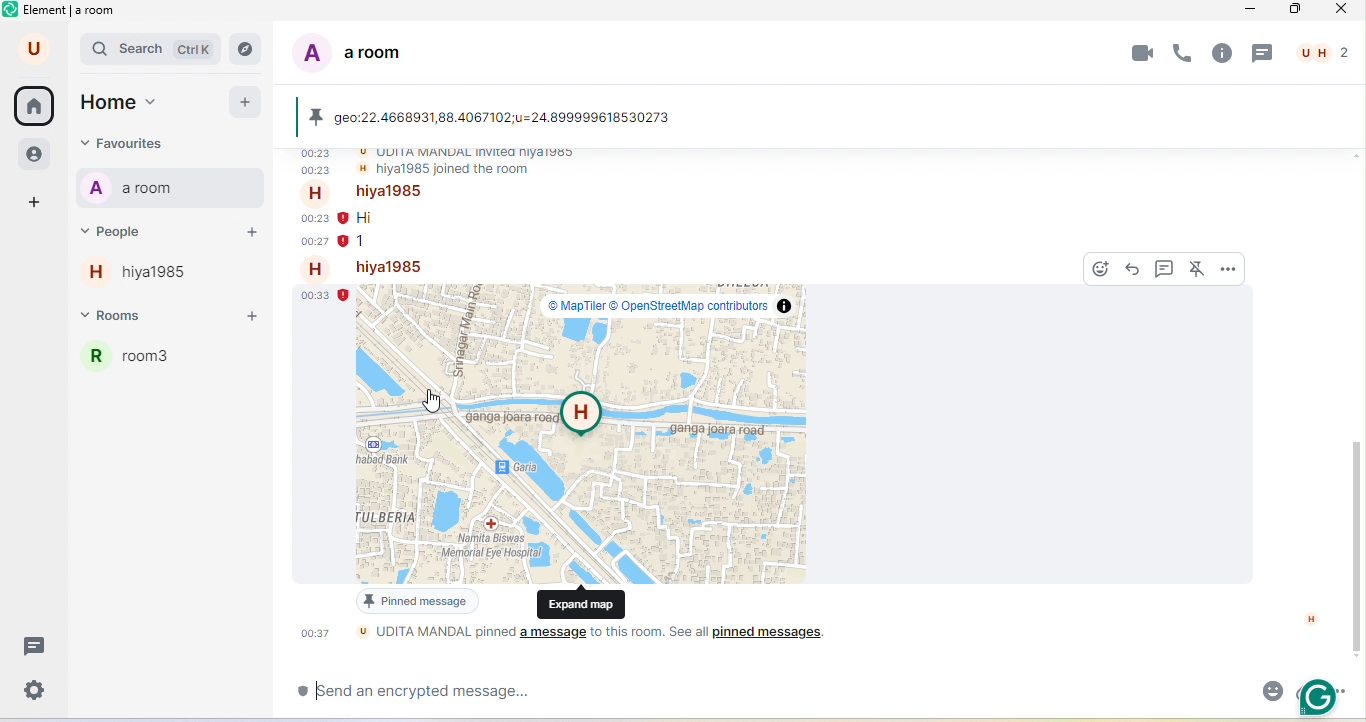 The width and height of the screenshot is (1366, 722). Describe the element at coordinates (326, 296) in the screenshot. I see `00.33` at that location.